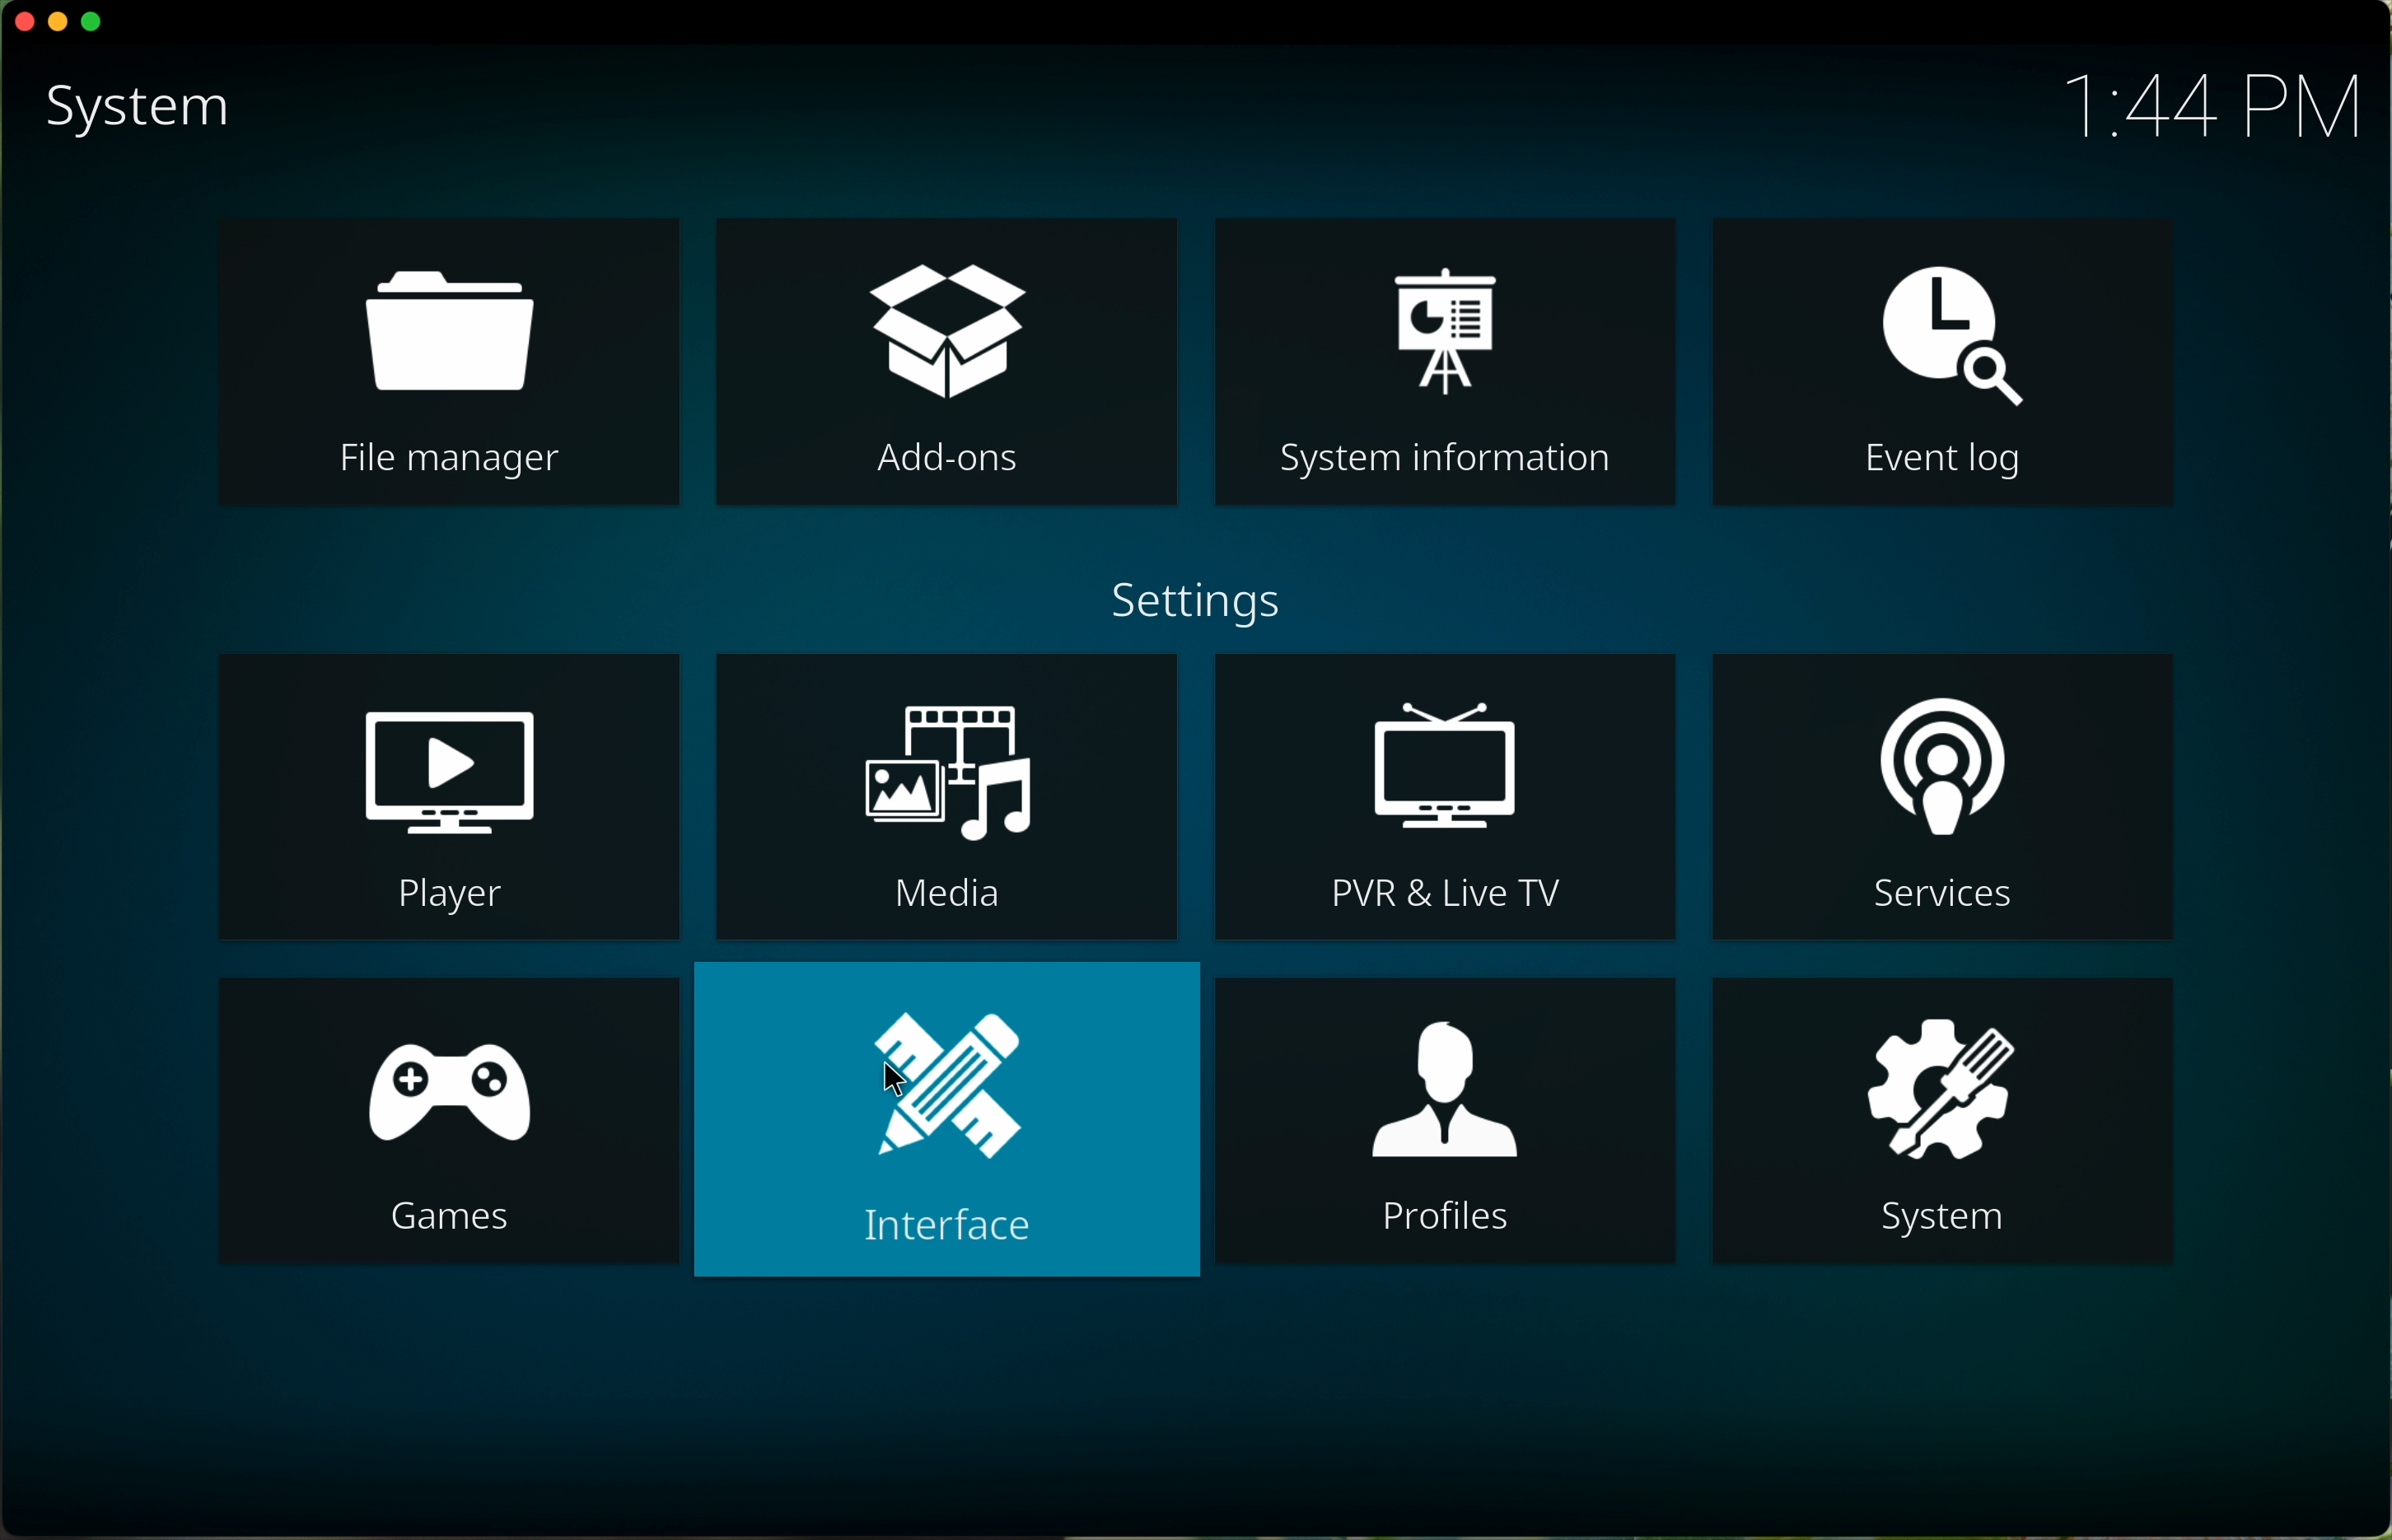  I want to click on system information, so click(1446, 360).